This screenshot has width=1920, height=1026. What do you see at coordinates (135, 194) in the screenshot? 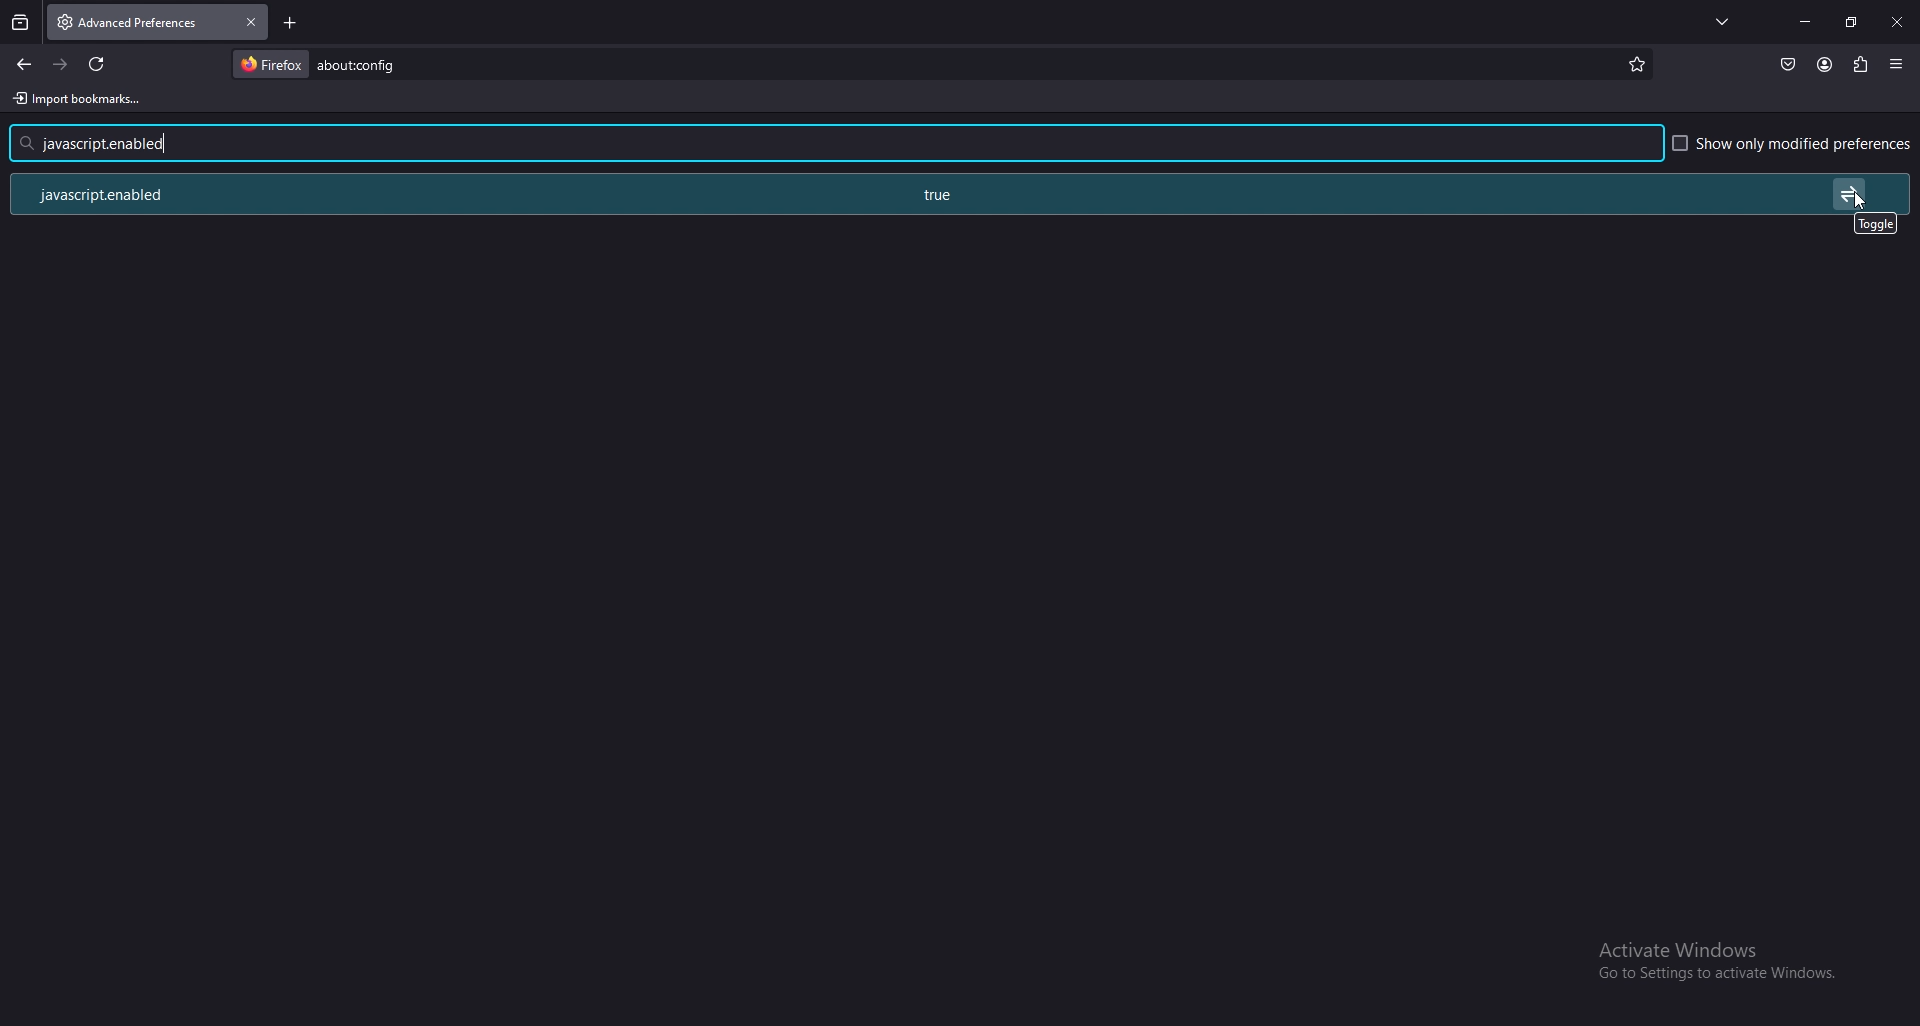
I see `preference` at bounding box center [135, 194].